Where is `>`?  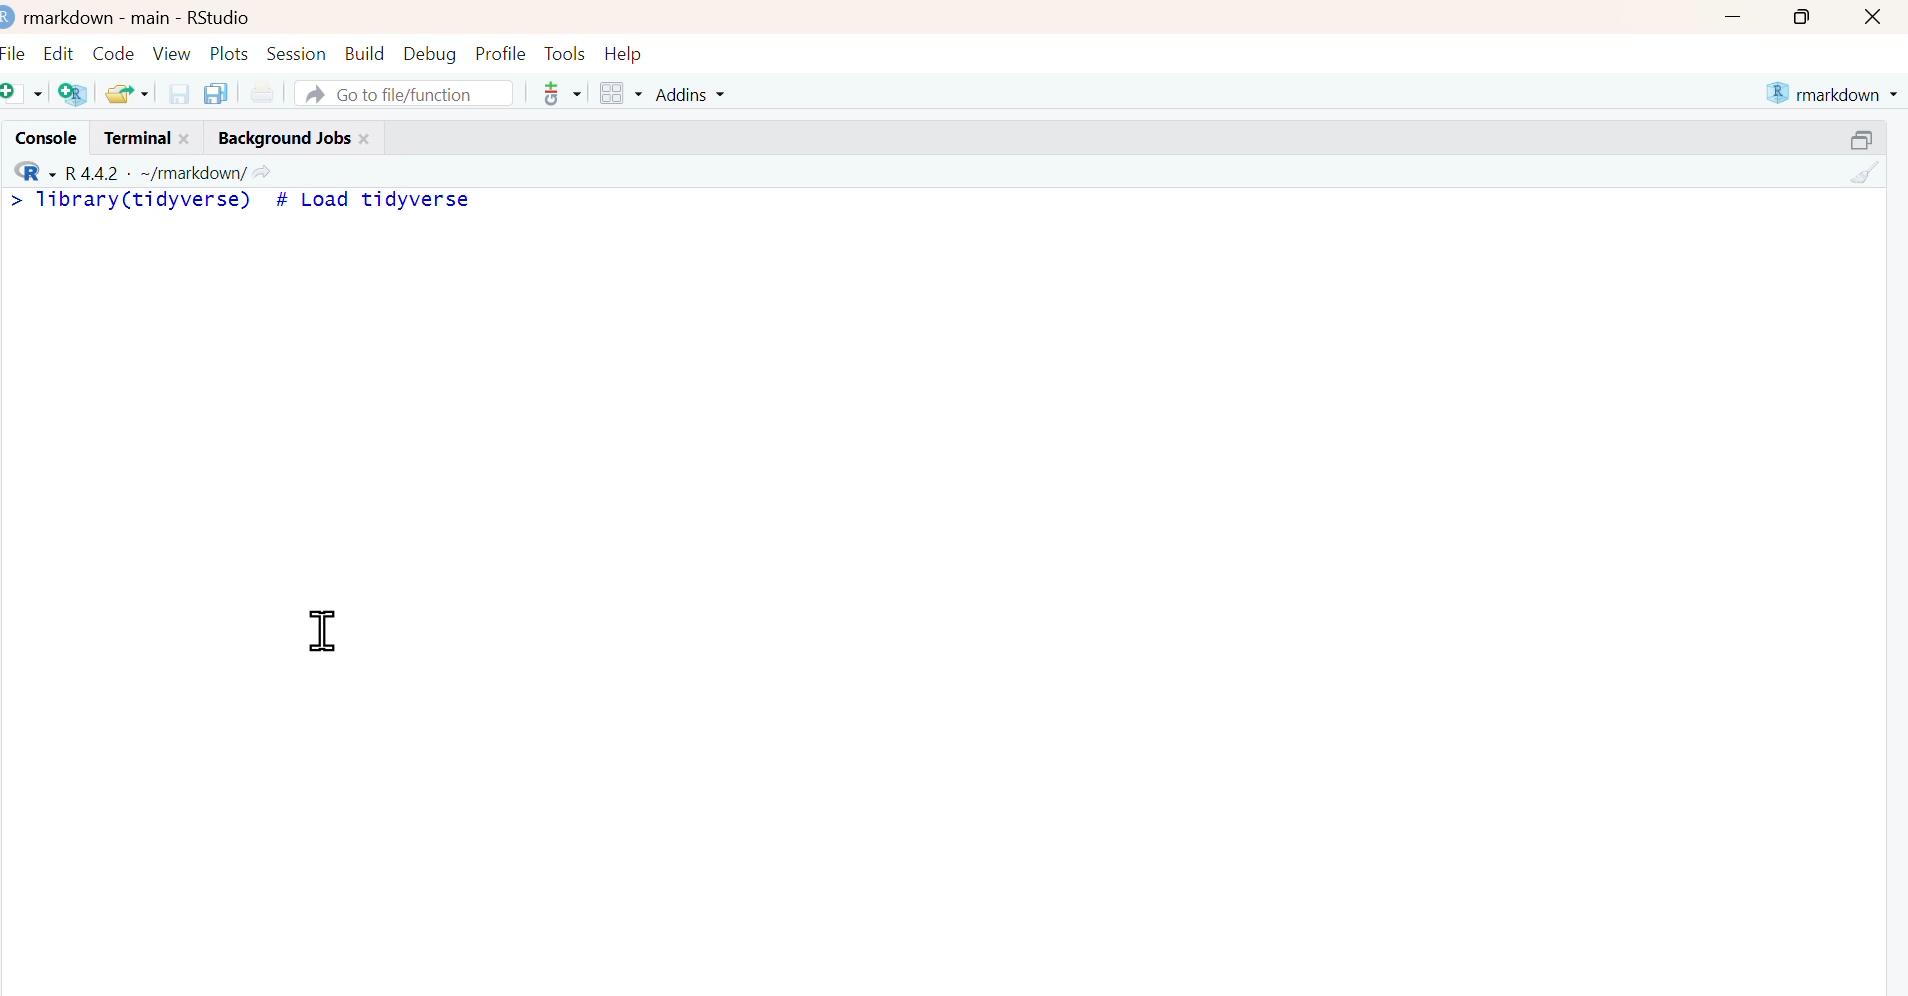
> is located at coordinates (15, 201).